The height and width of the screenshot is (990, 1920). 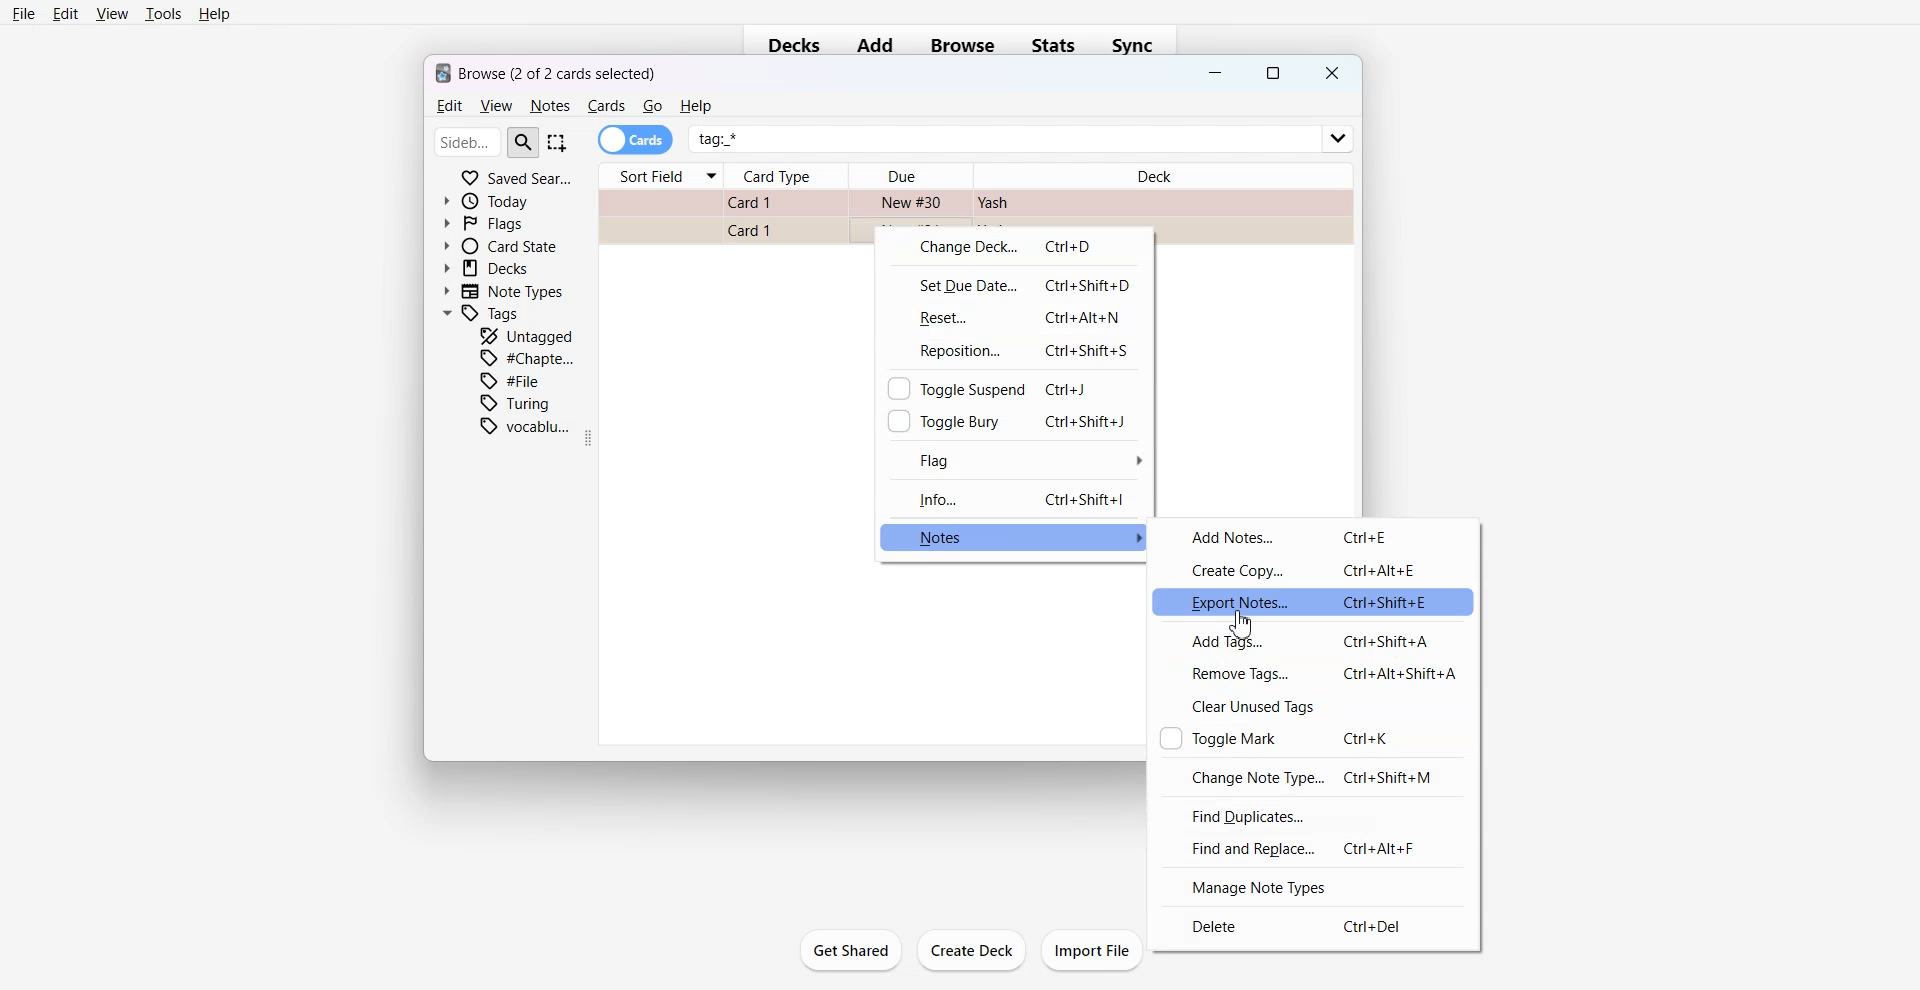 What do you see at coordinates (1056, 45) in the screenshot?
I see `Stats` at bounding box center [1056, 45].